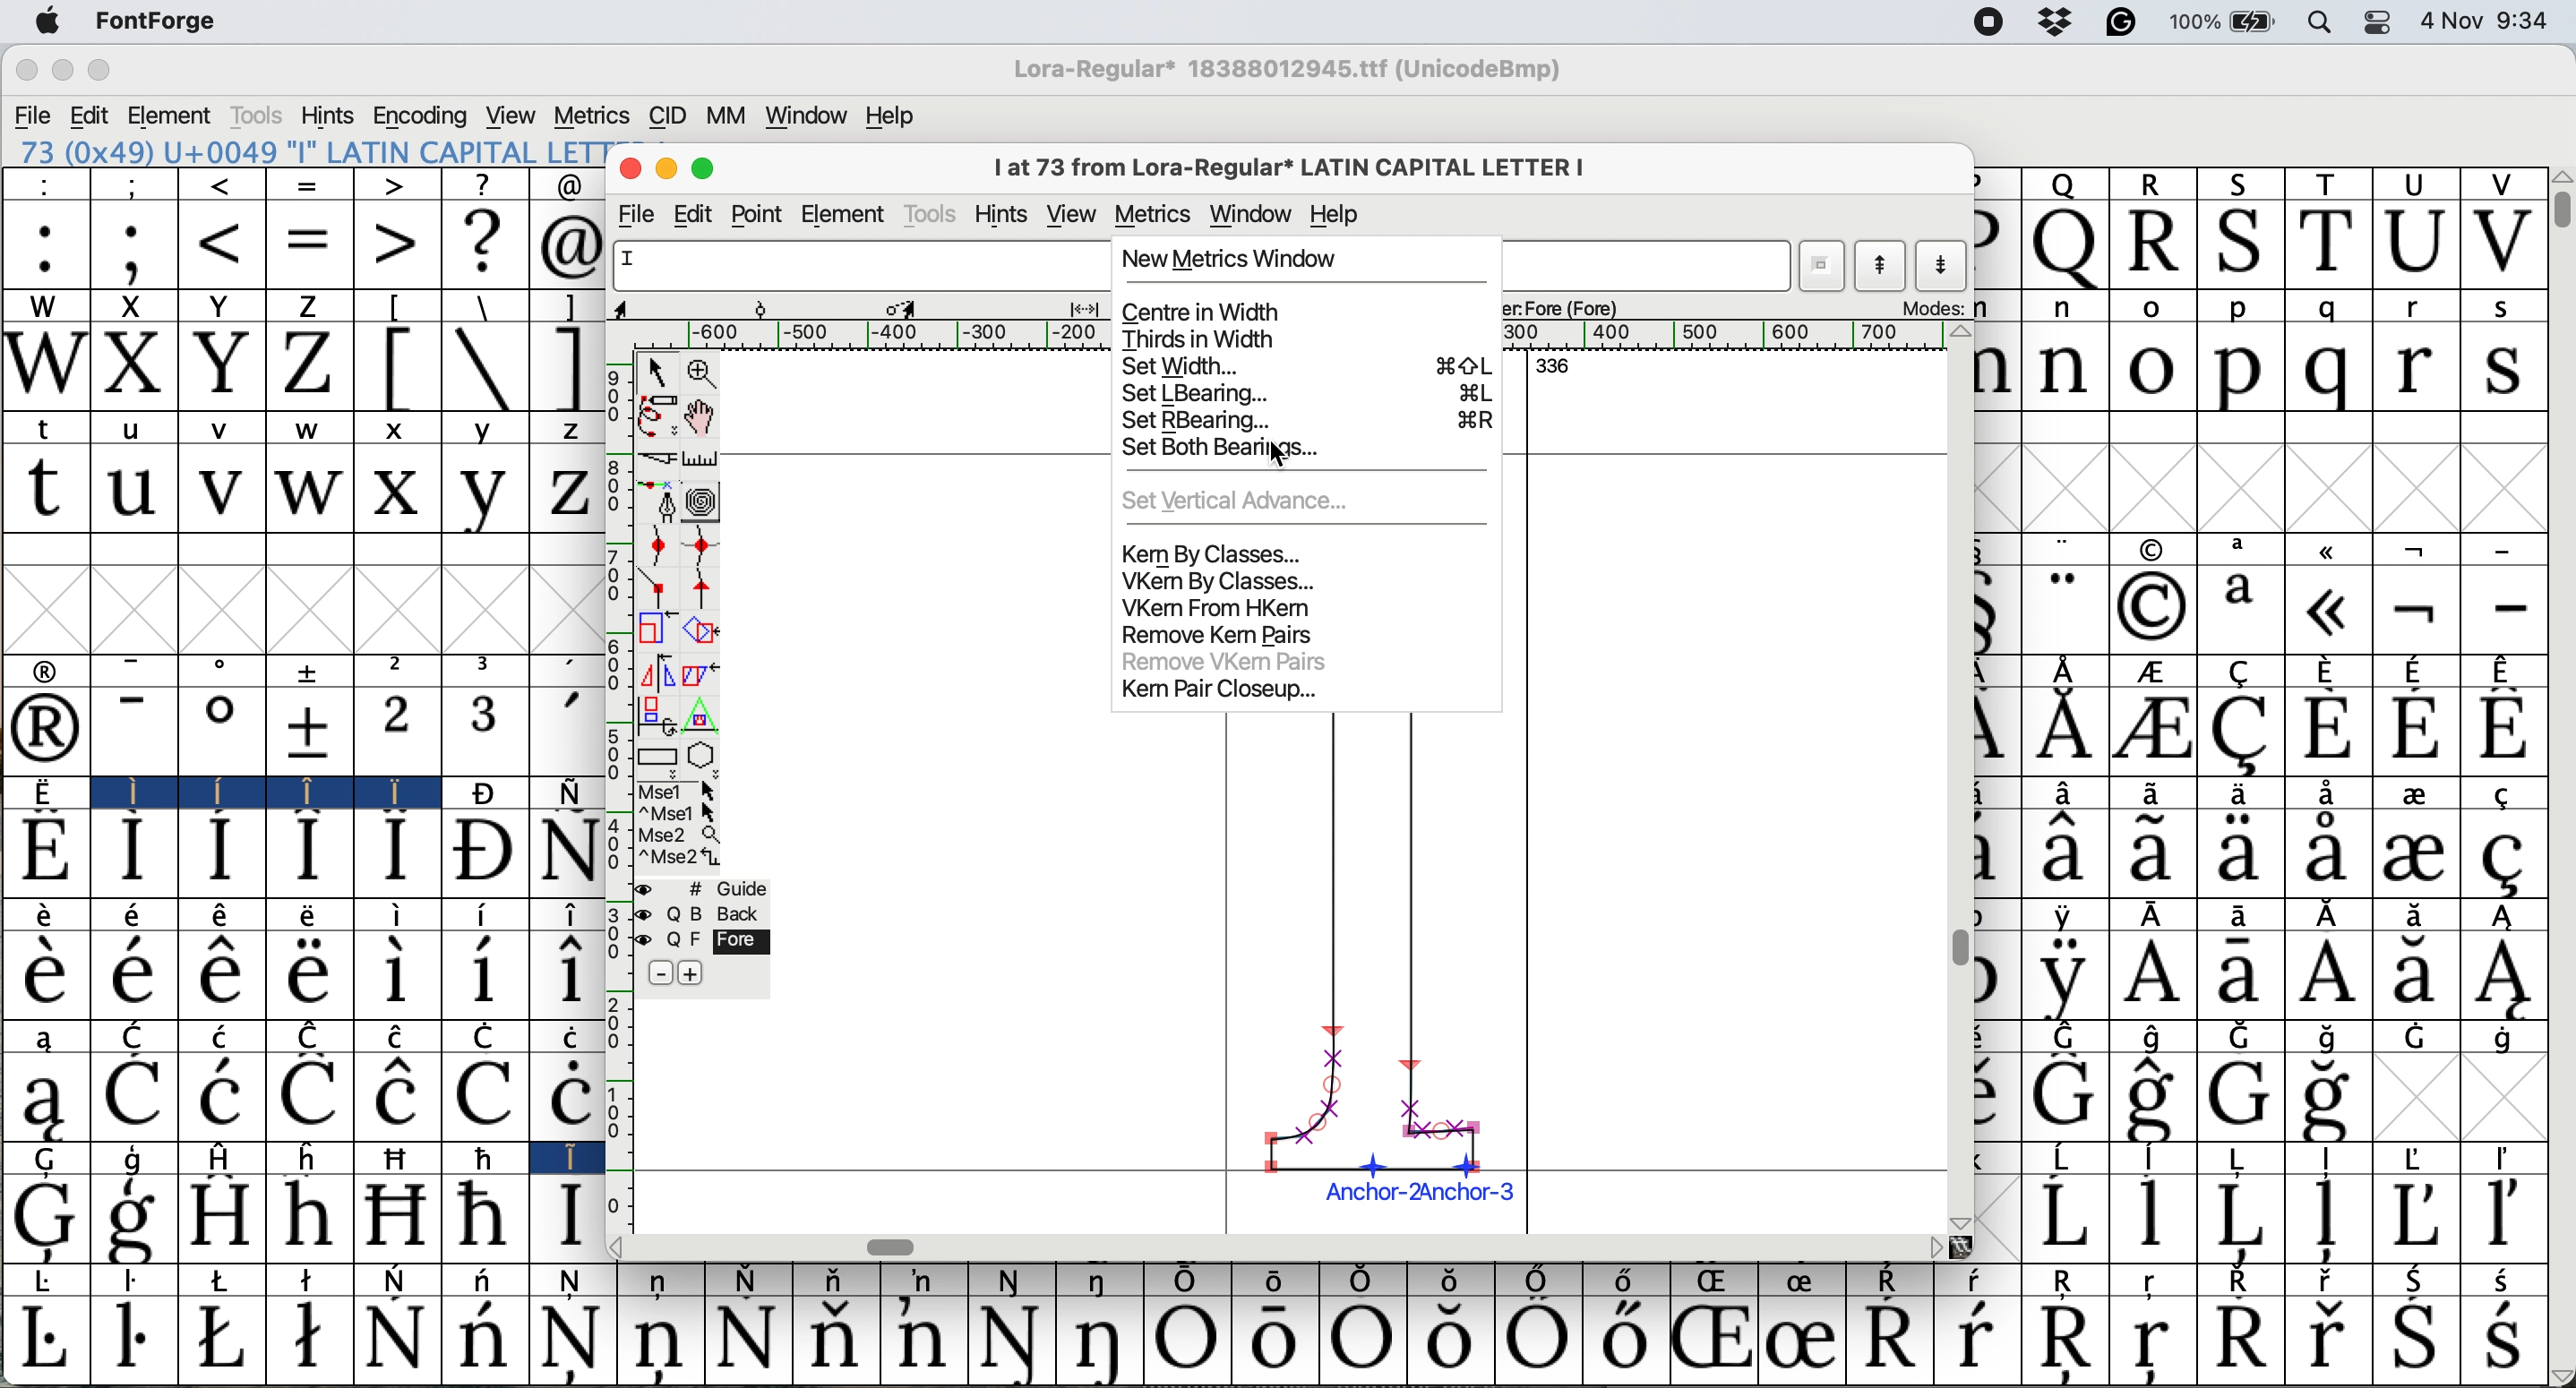  Describe the element at coordinates (49, 1341) in the screenshot. I see `Symbol` at that location.